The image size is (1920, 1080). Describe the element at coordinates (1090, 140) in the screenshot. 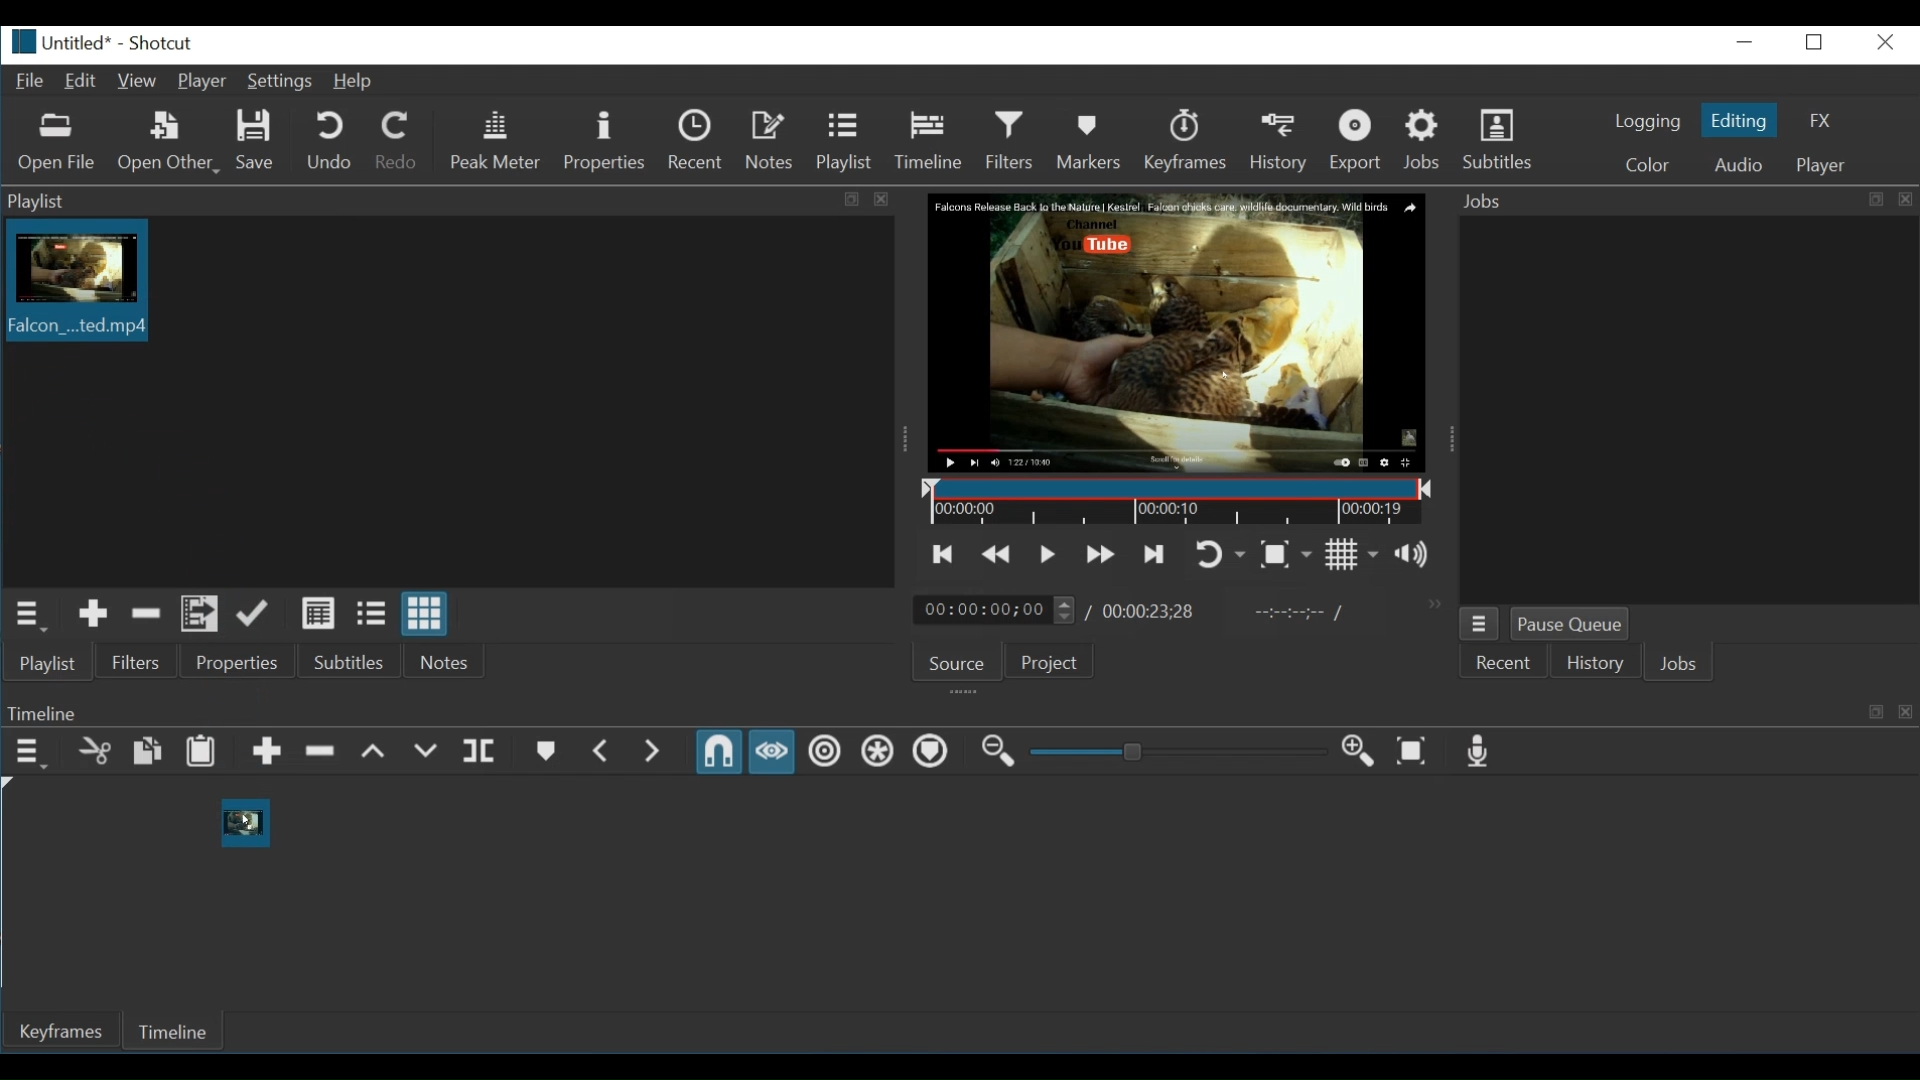

I see `Markers` at that location.